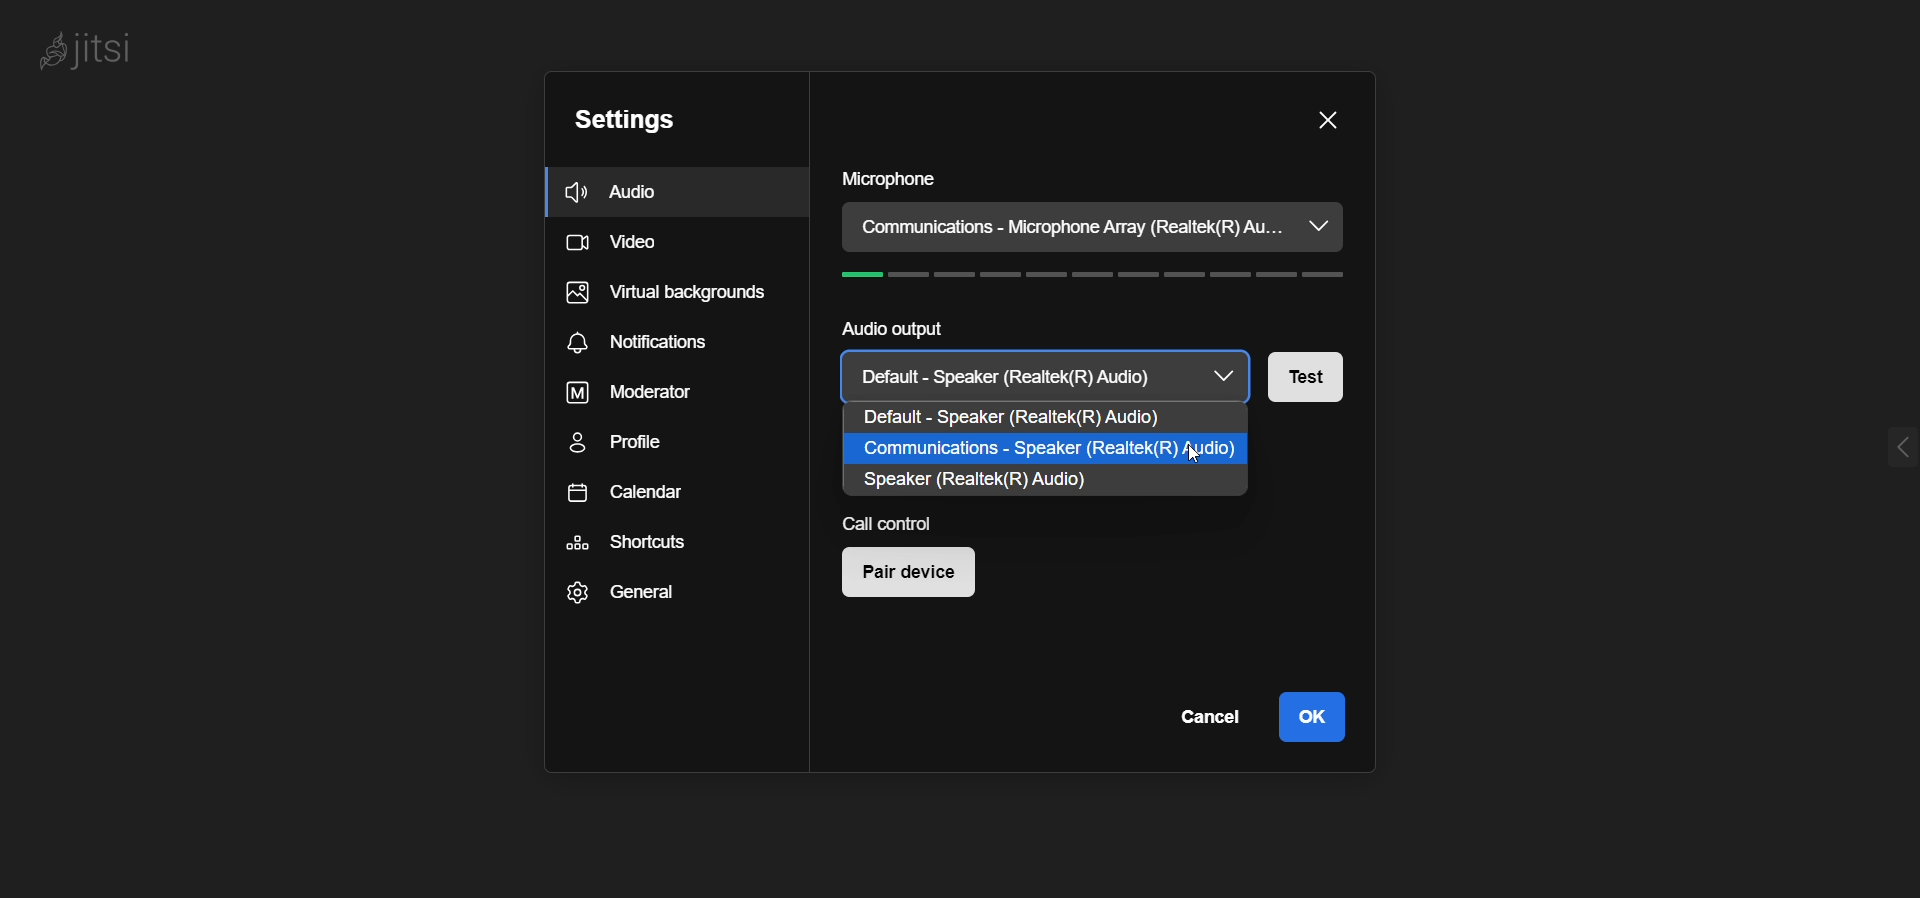  Describe the element at coordinates (616, 596) in the screenshot. I see `general` at that location.